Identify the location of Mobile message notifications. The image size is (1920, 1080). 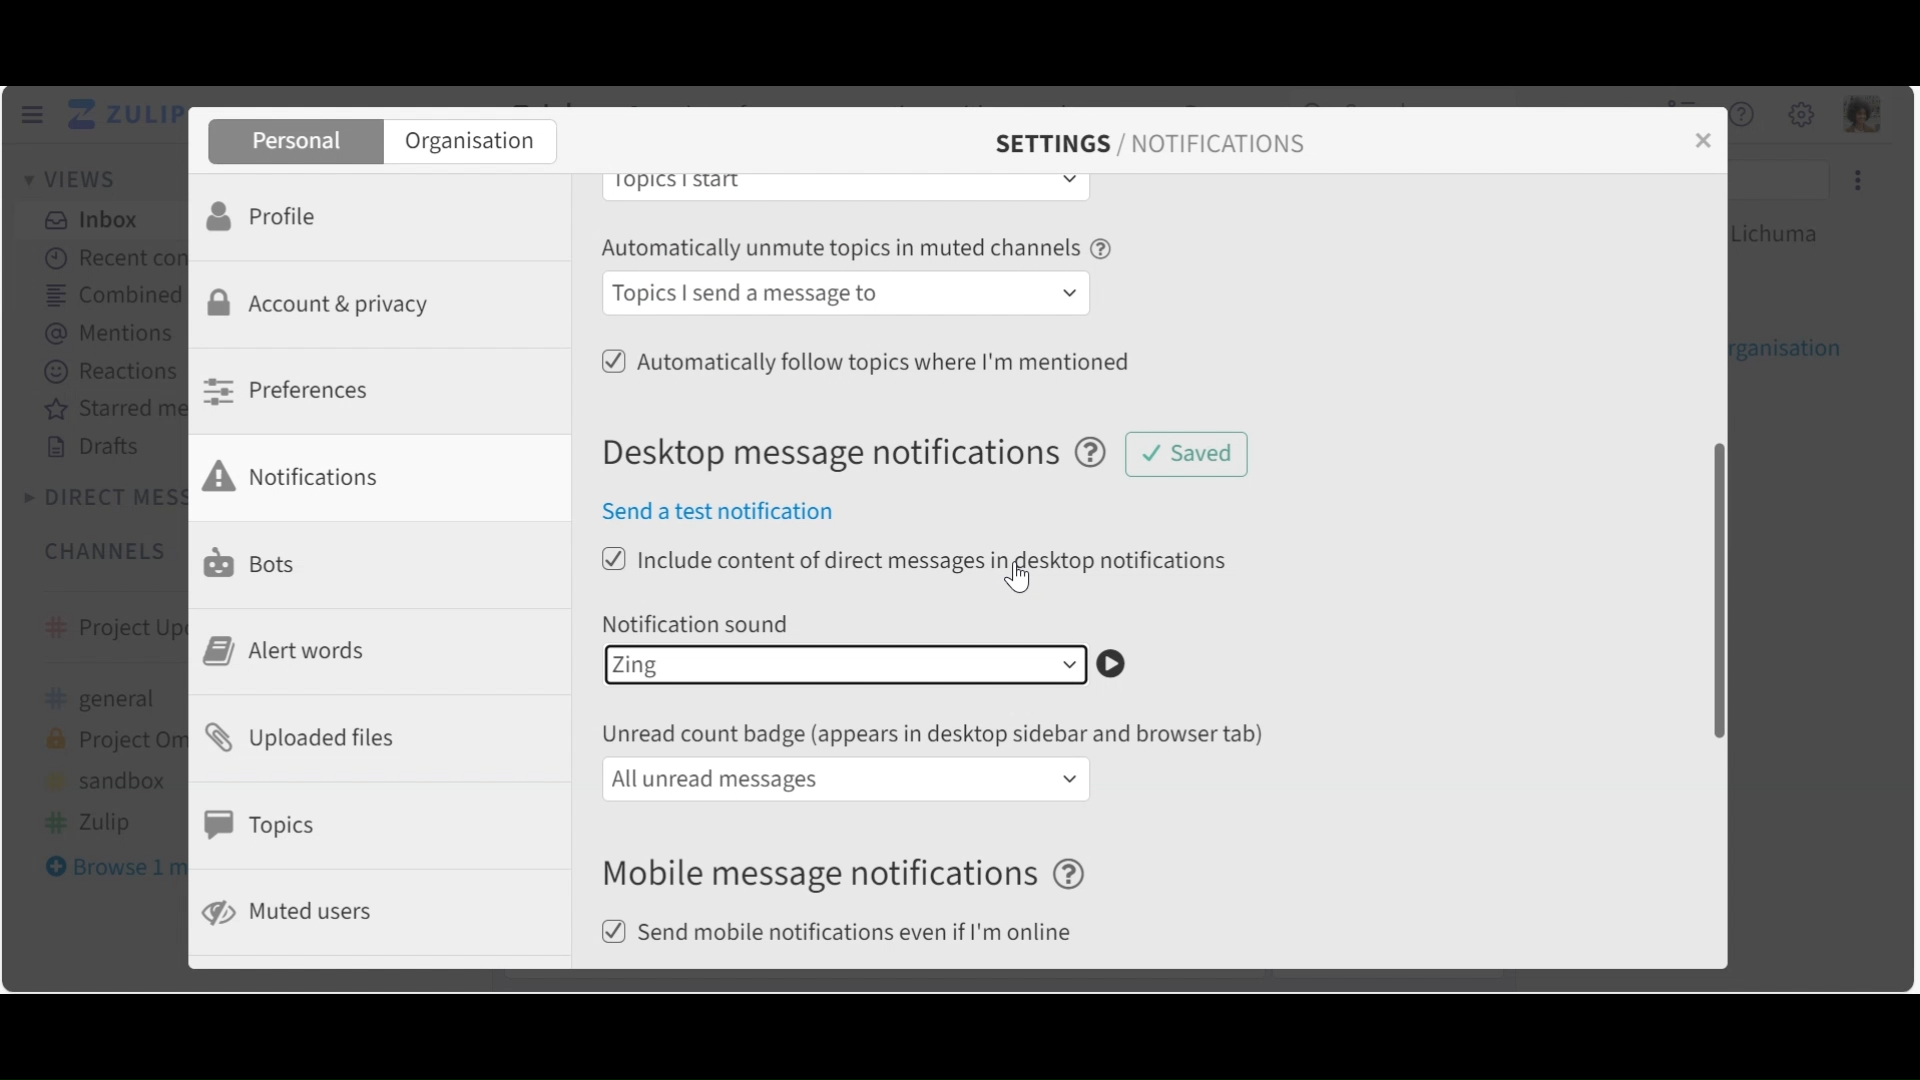
(849, 875).